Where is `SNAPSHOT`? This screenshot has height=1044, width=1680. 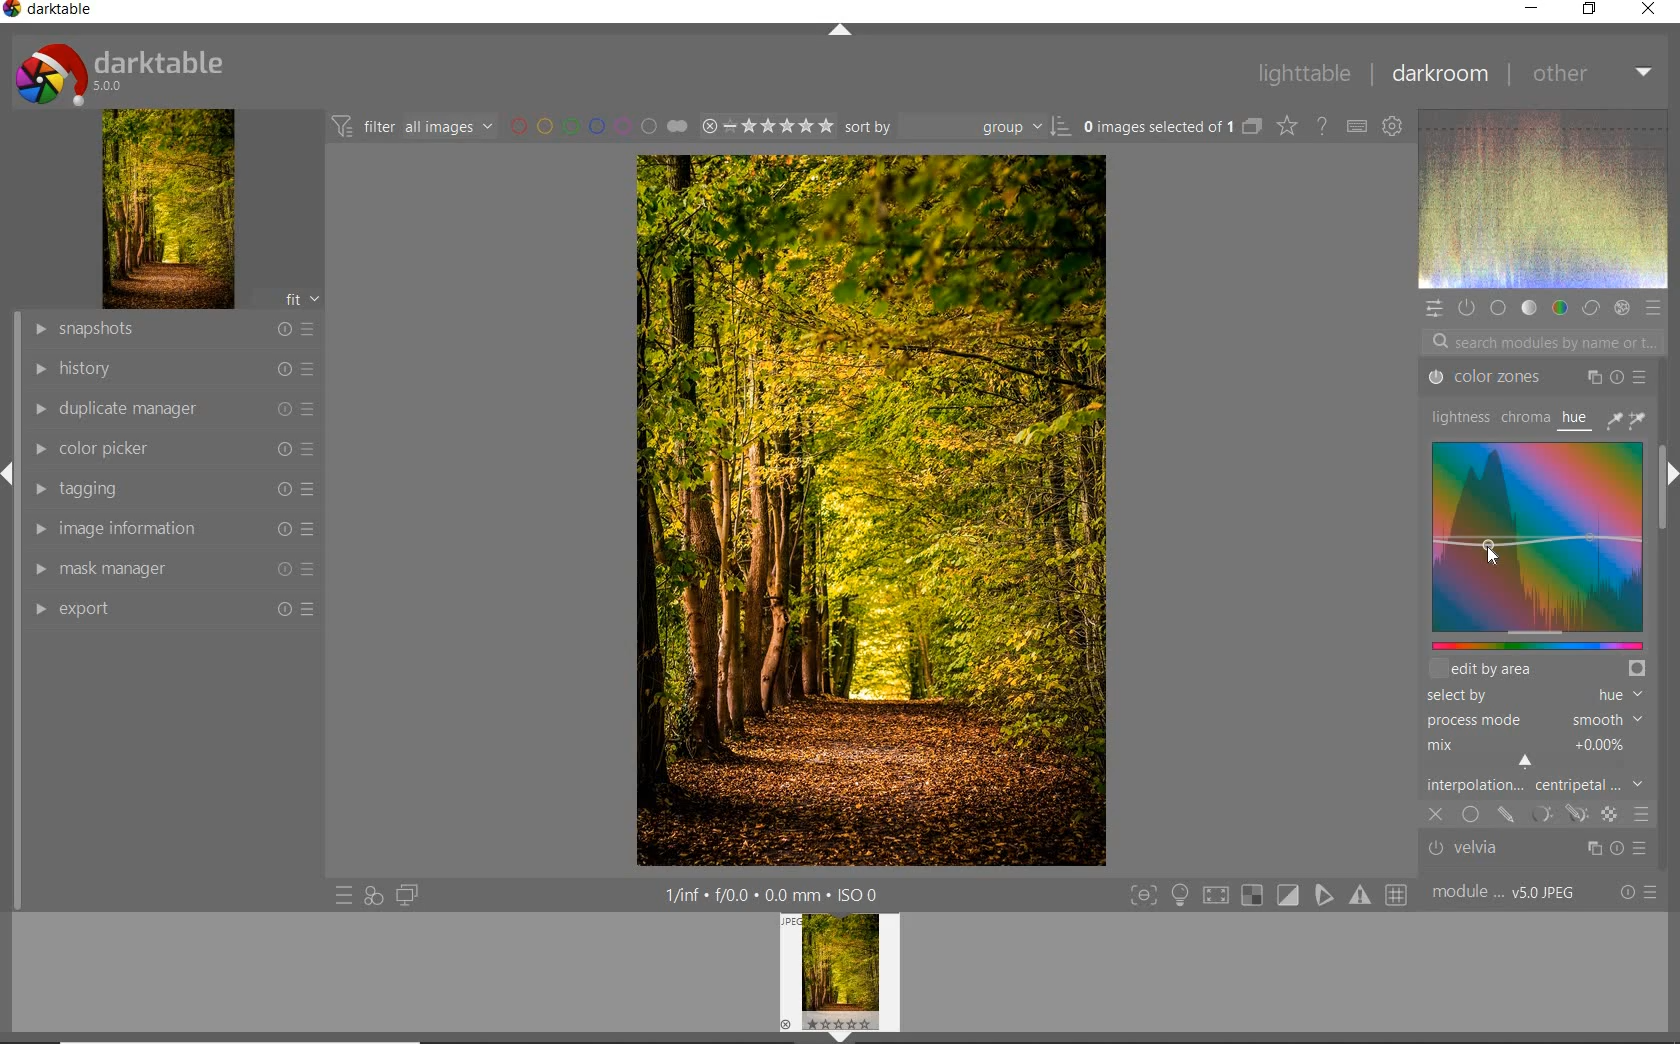 SNAPSHOT is located at coordinates (173, 328).